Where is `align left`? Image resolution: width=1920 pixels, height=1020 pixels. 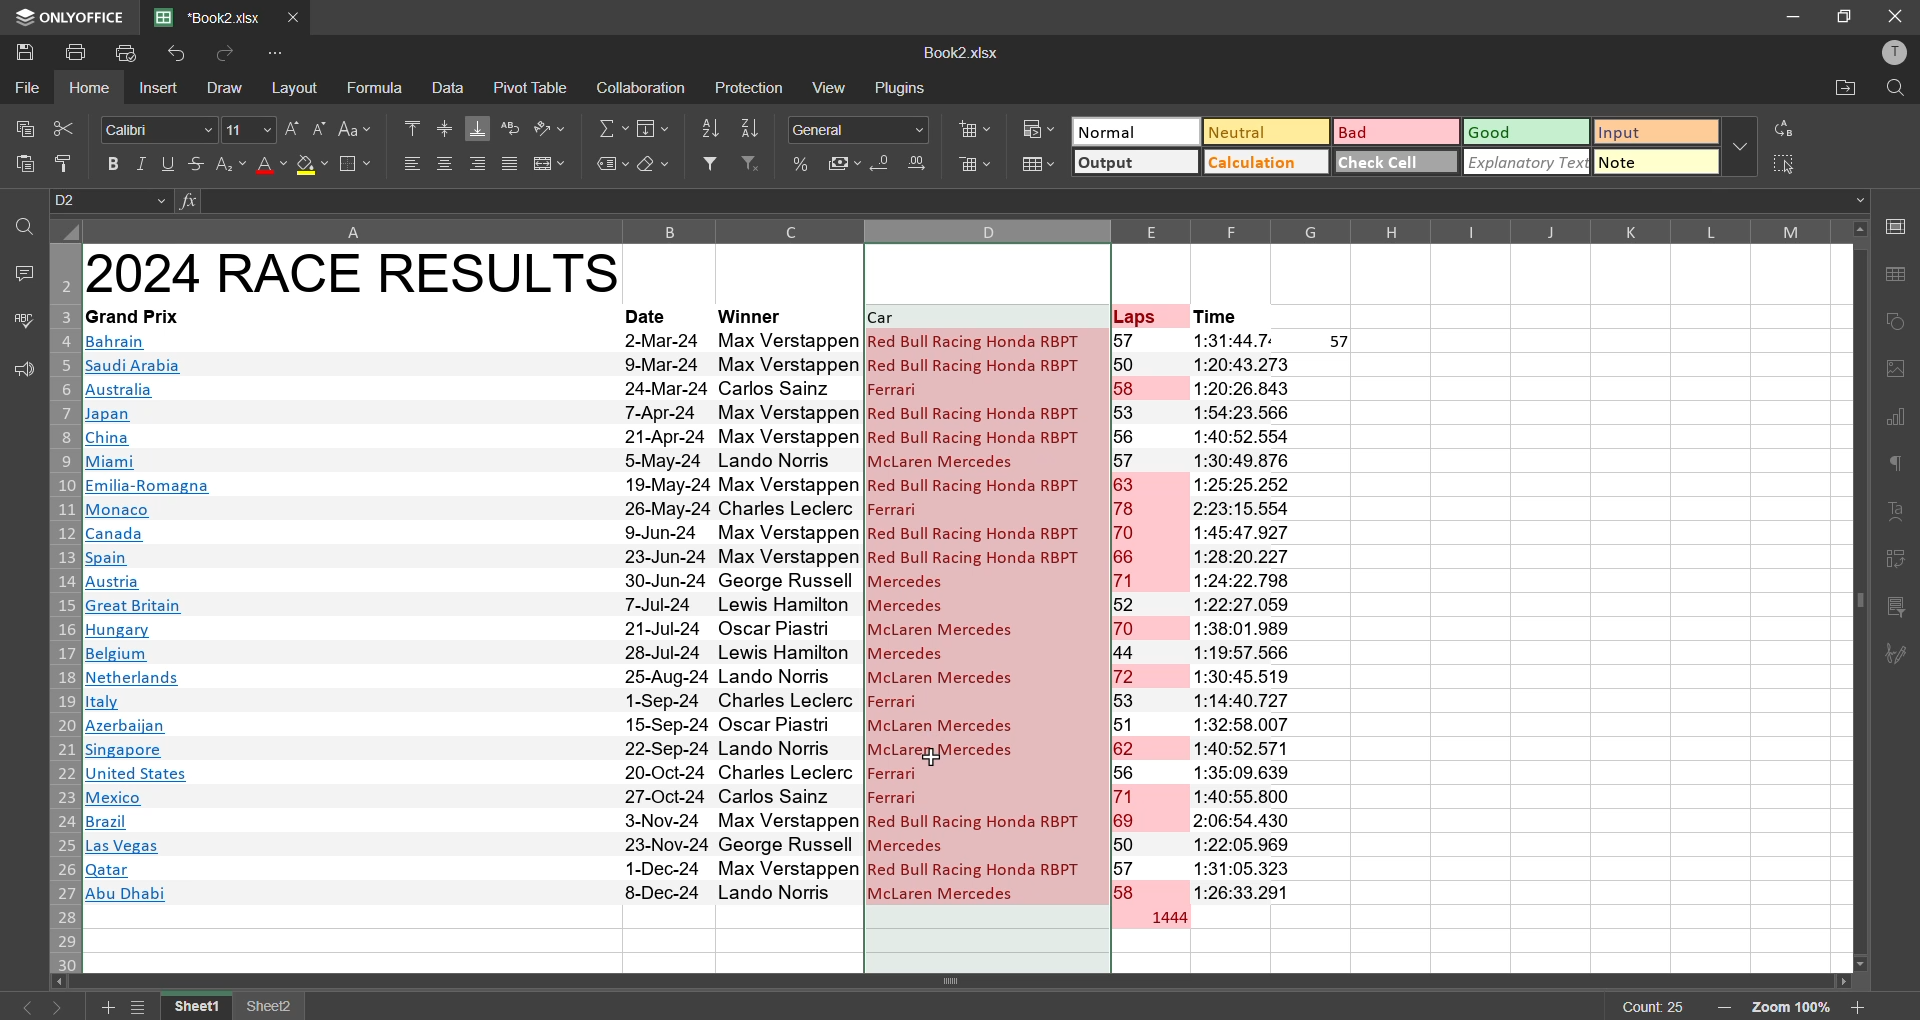
align left is located at coordinates (412, 162).